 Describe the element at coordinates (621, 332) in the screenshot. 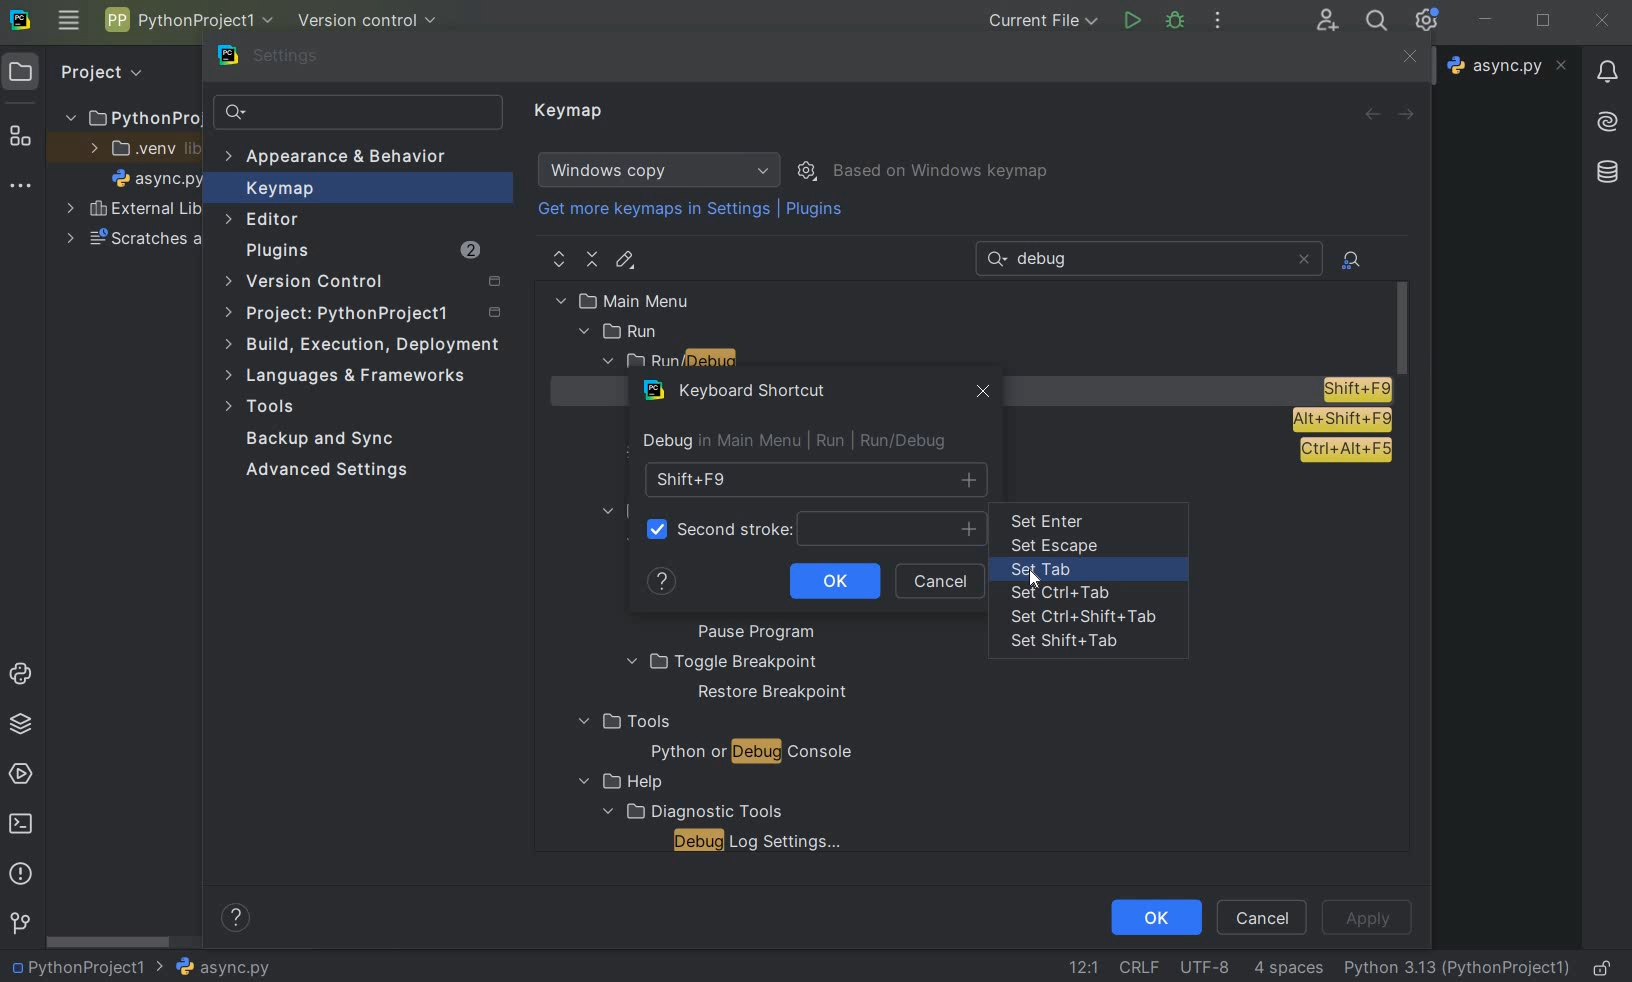

I see `run` at that location.